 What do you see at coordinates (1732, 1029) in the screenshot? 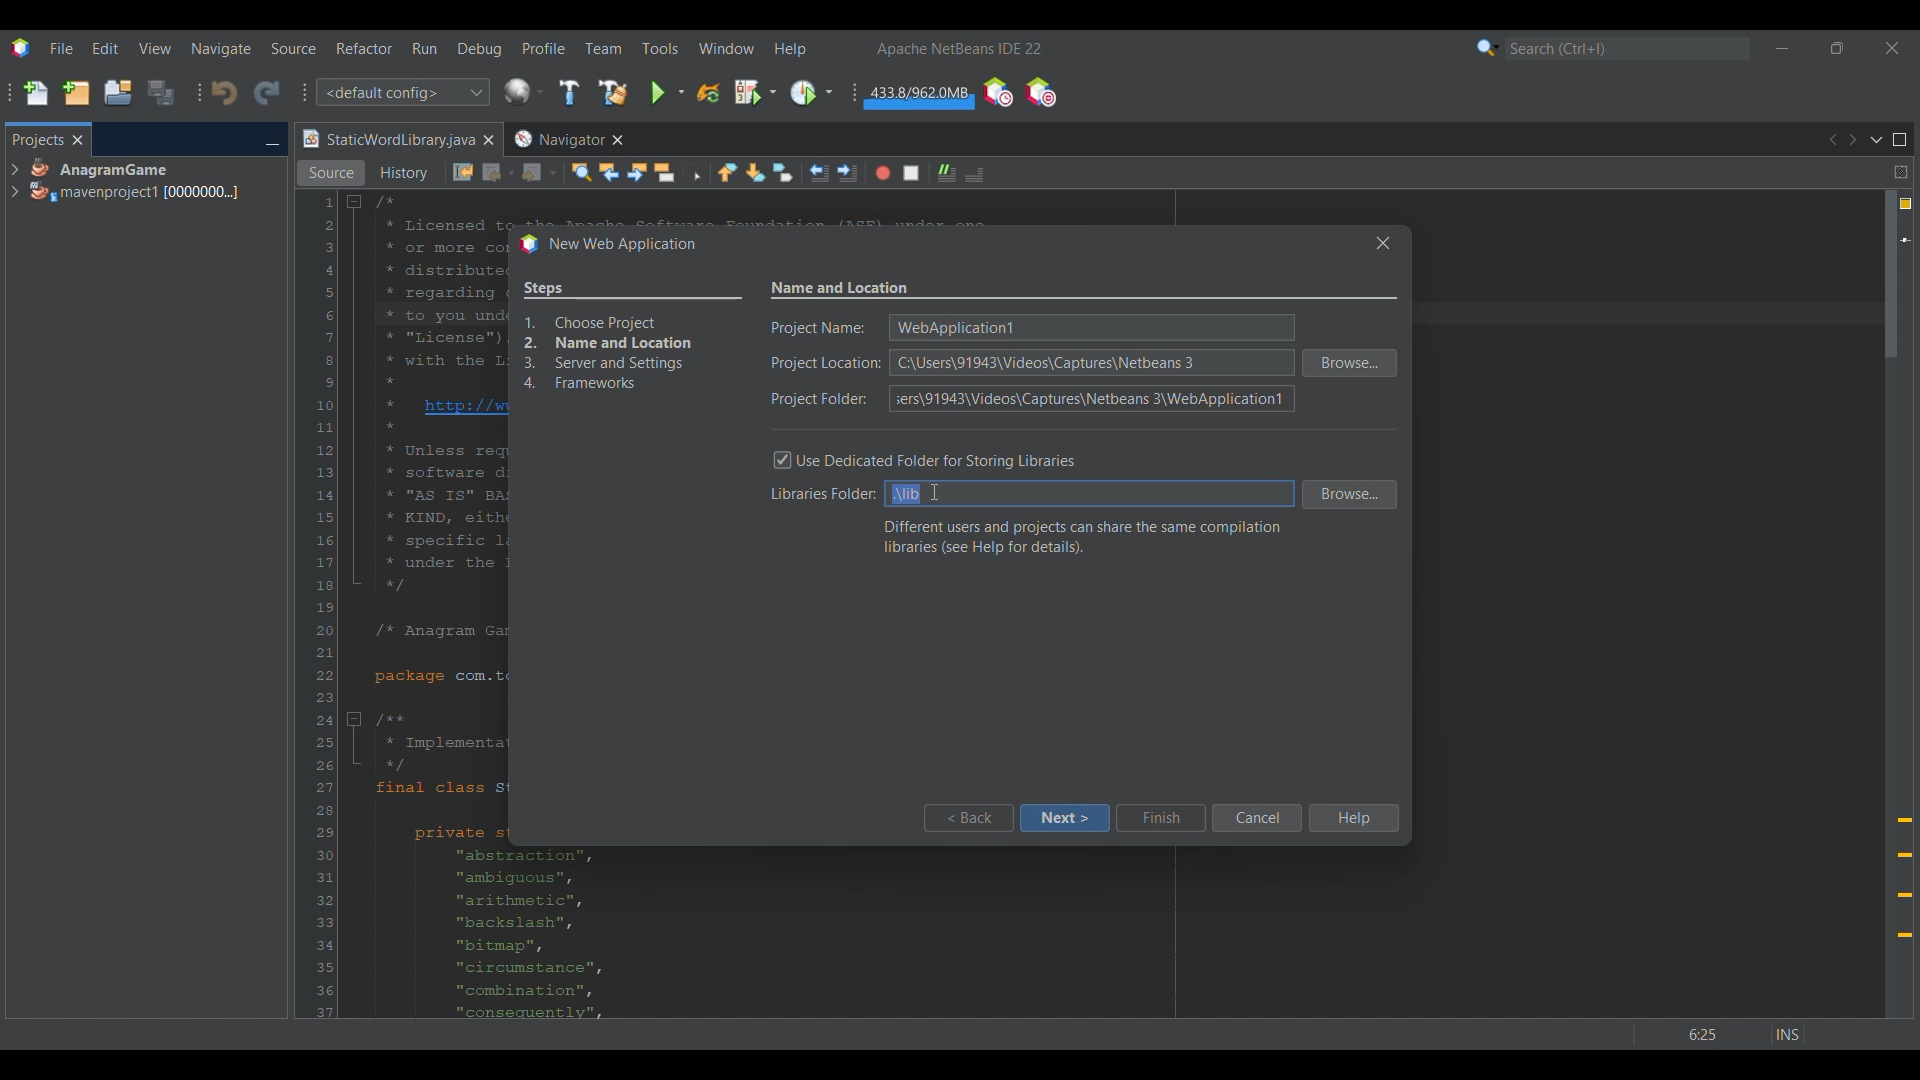
I see `` at bounding box center [1732, 1029].